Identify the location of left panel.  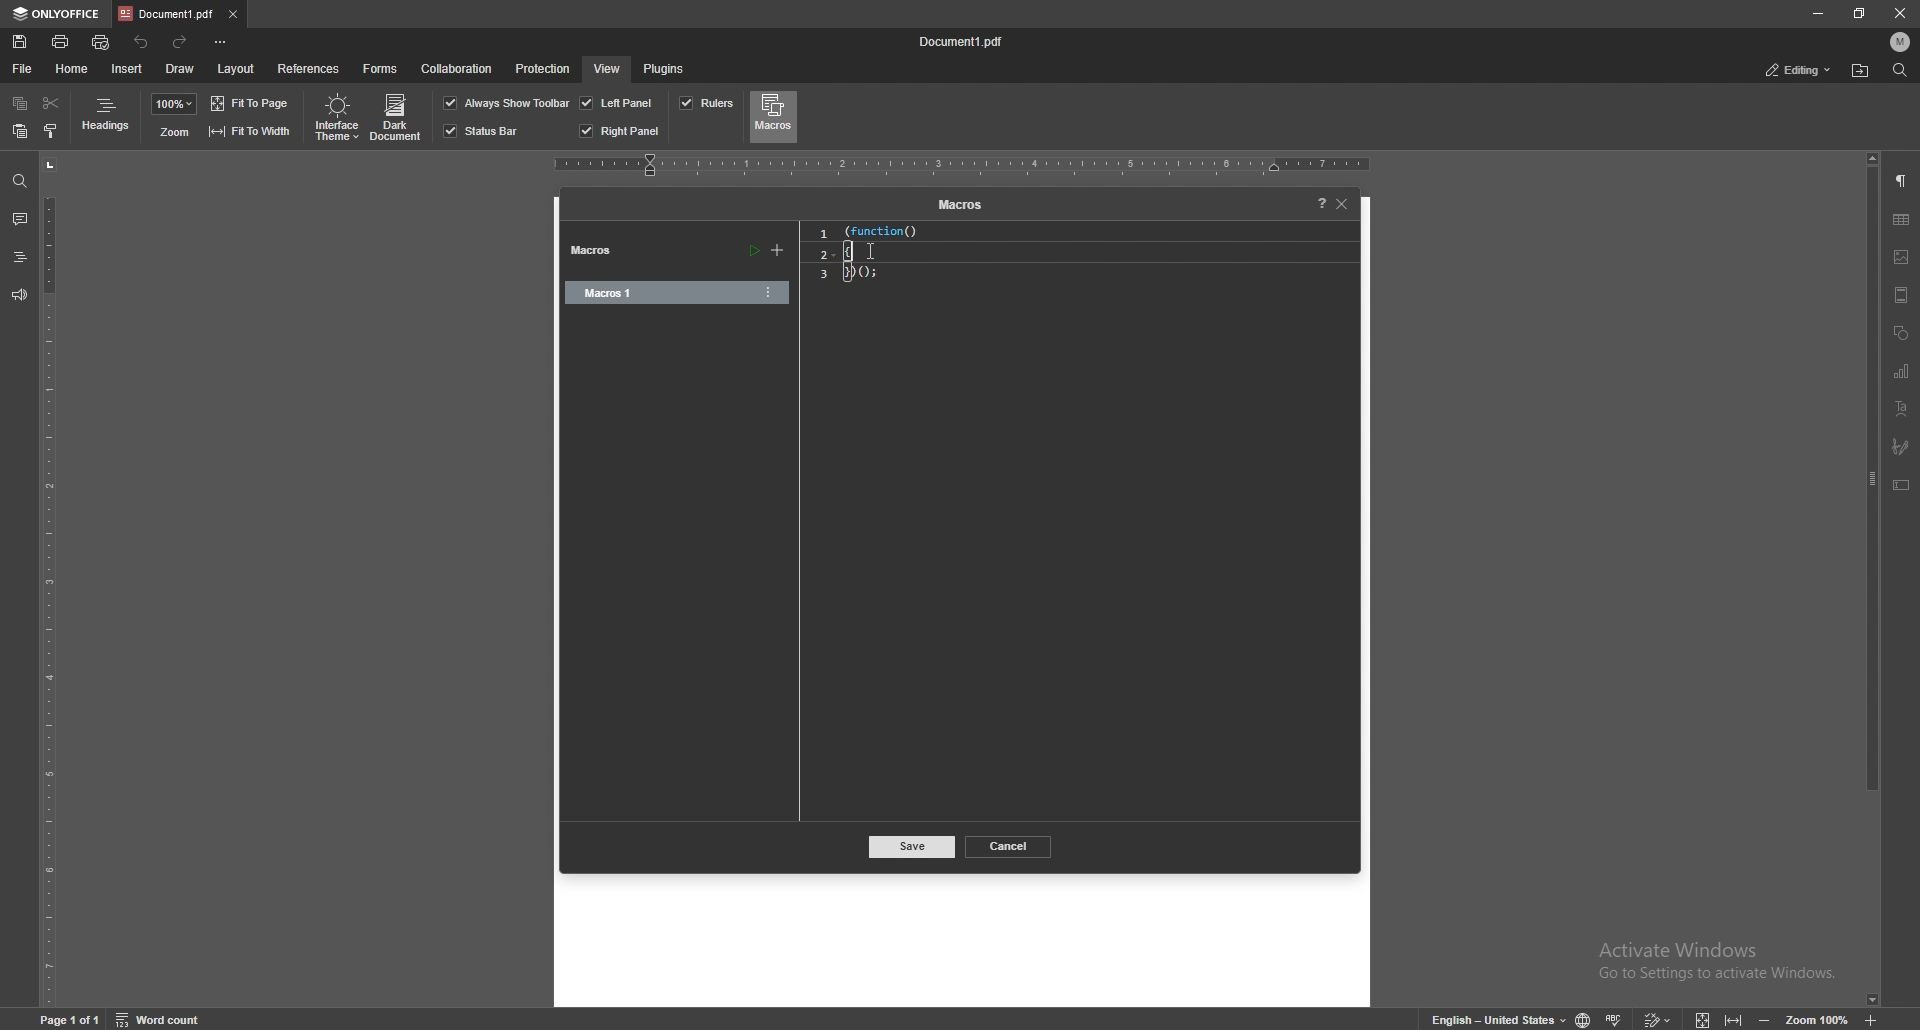
(617, 102).